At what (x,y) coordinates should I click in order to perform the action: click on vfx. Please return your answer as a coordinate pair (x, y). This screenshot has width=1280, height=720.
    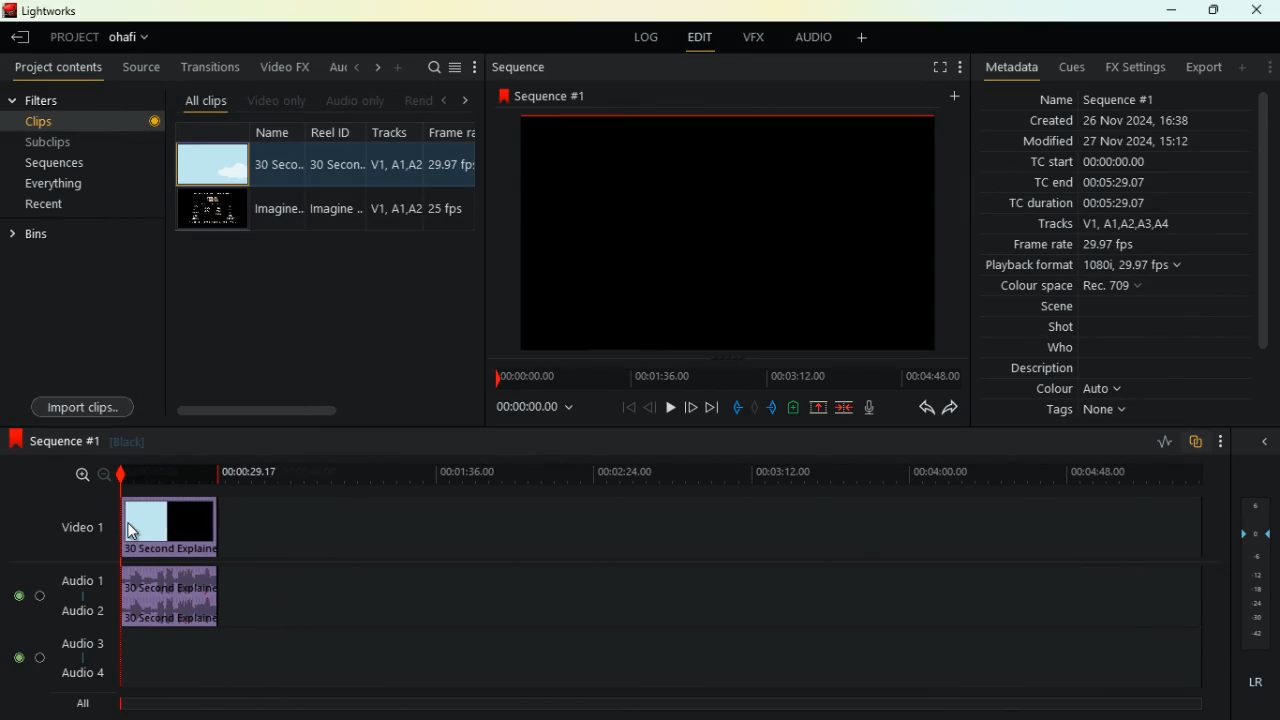
    Looking at the image, I should click on (755, 38).